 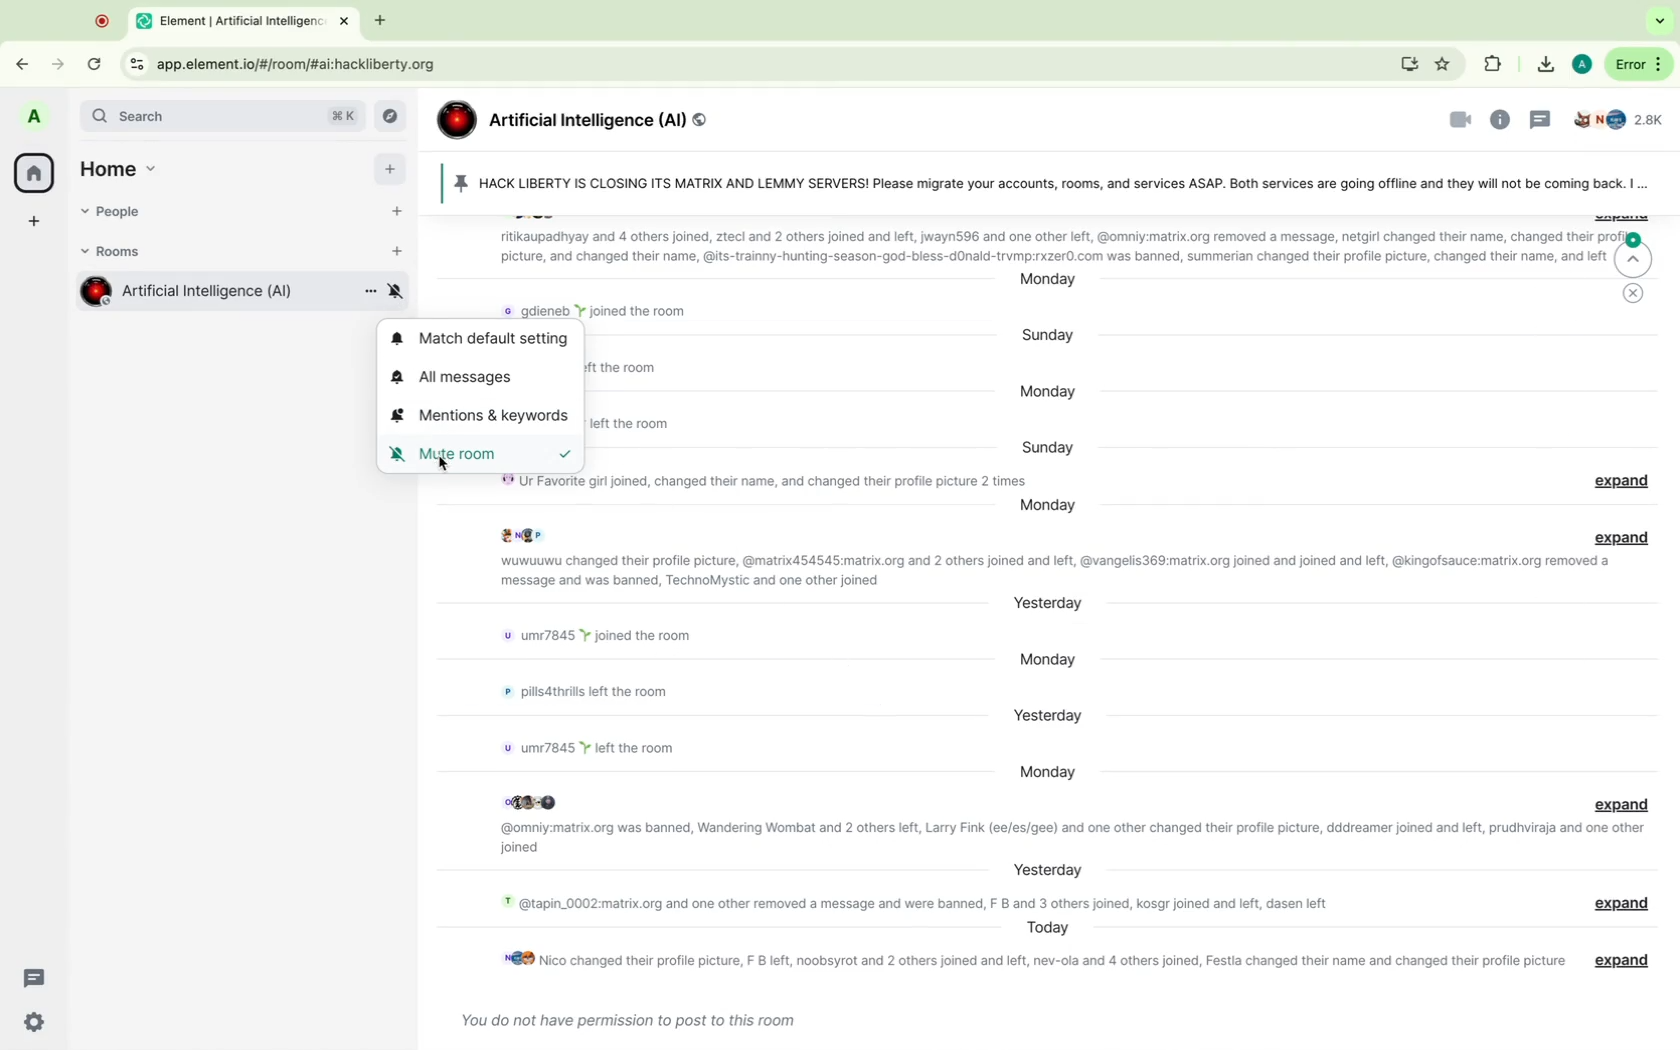 What do you see at coordinates (1046, 771) in the screenshot?
I see `day` at bounding box center [1046, 771].